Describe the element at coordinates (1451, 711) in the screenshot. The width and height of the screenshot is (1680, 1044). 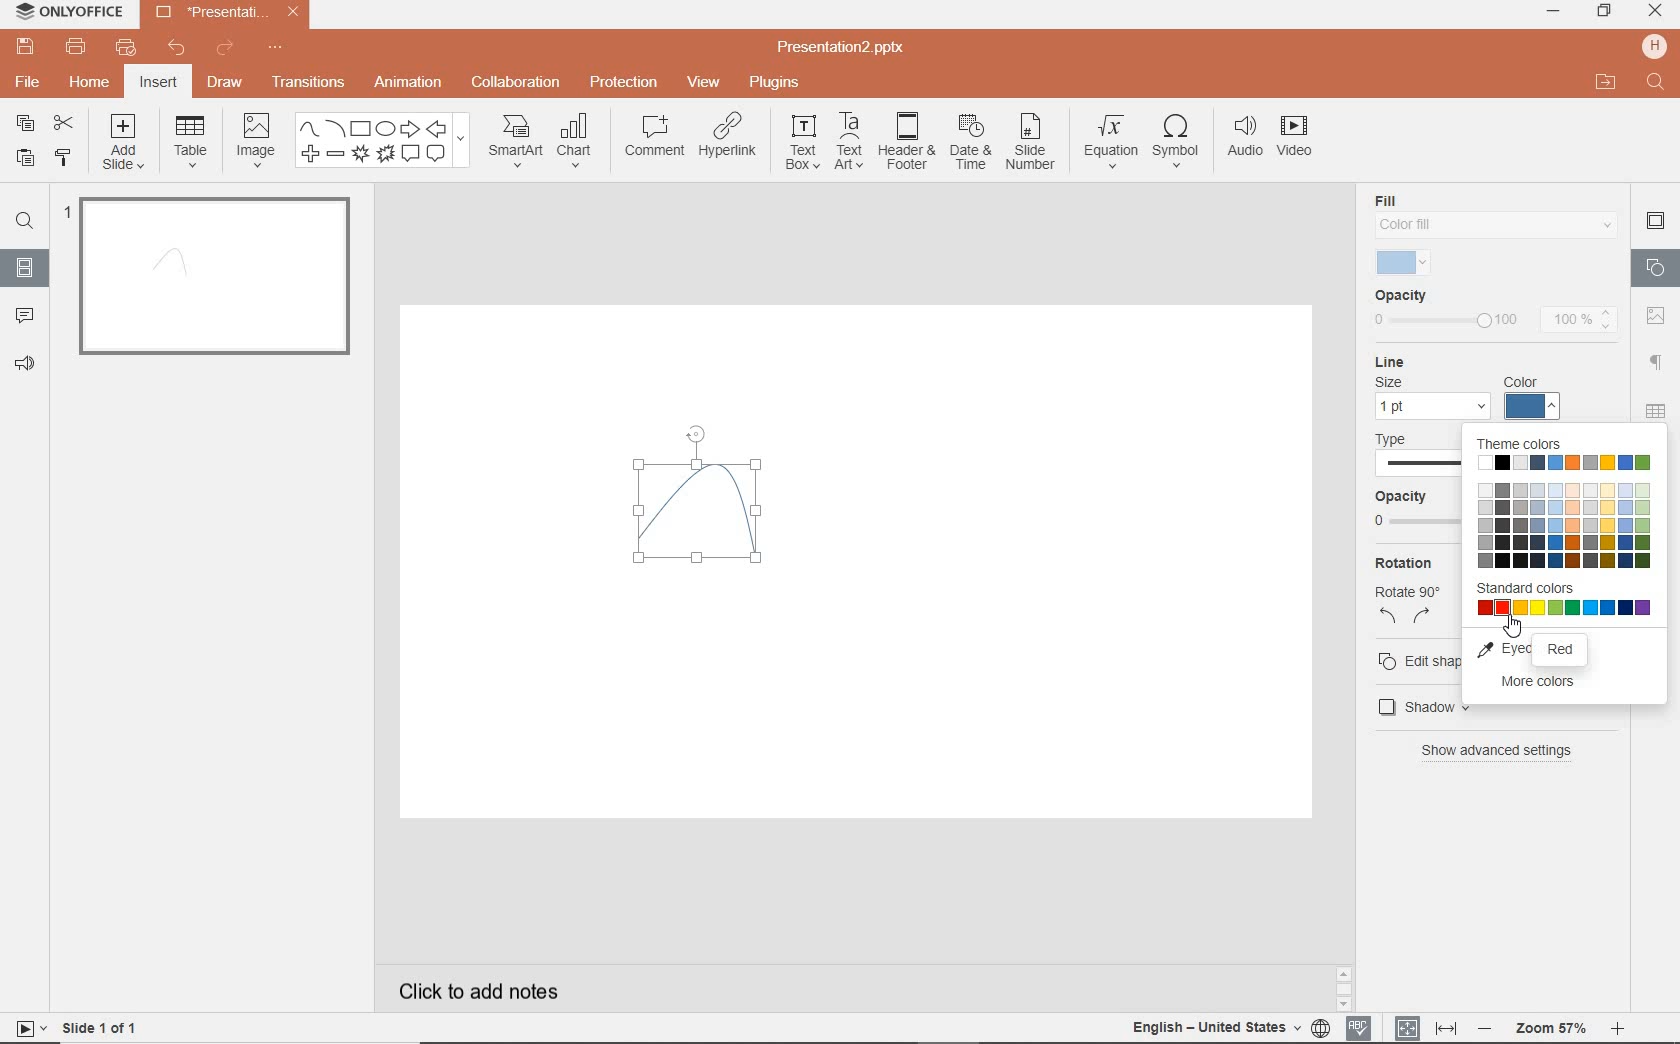
I see `shadow` at that location.